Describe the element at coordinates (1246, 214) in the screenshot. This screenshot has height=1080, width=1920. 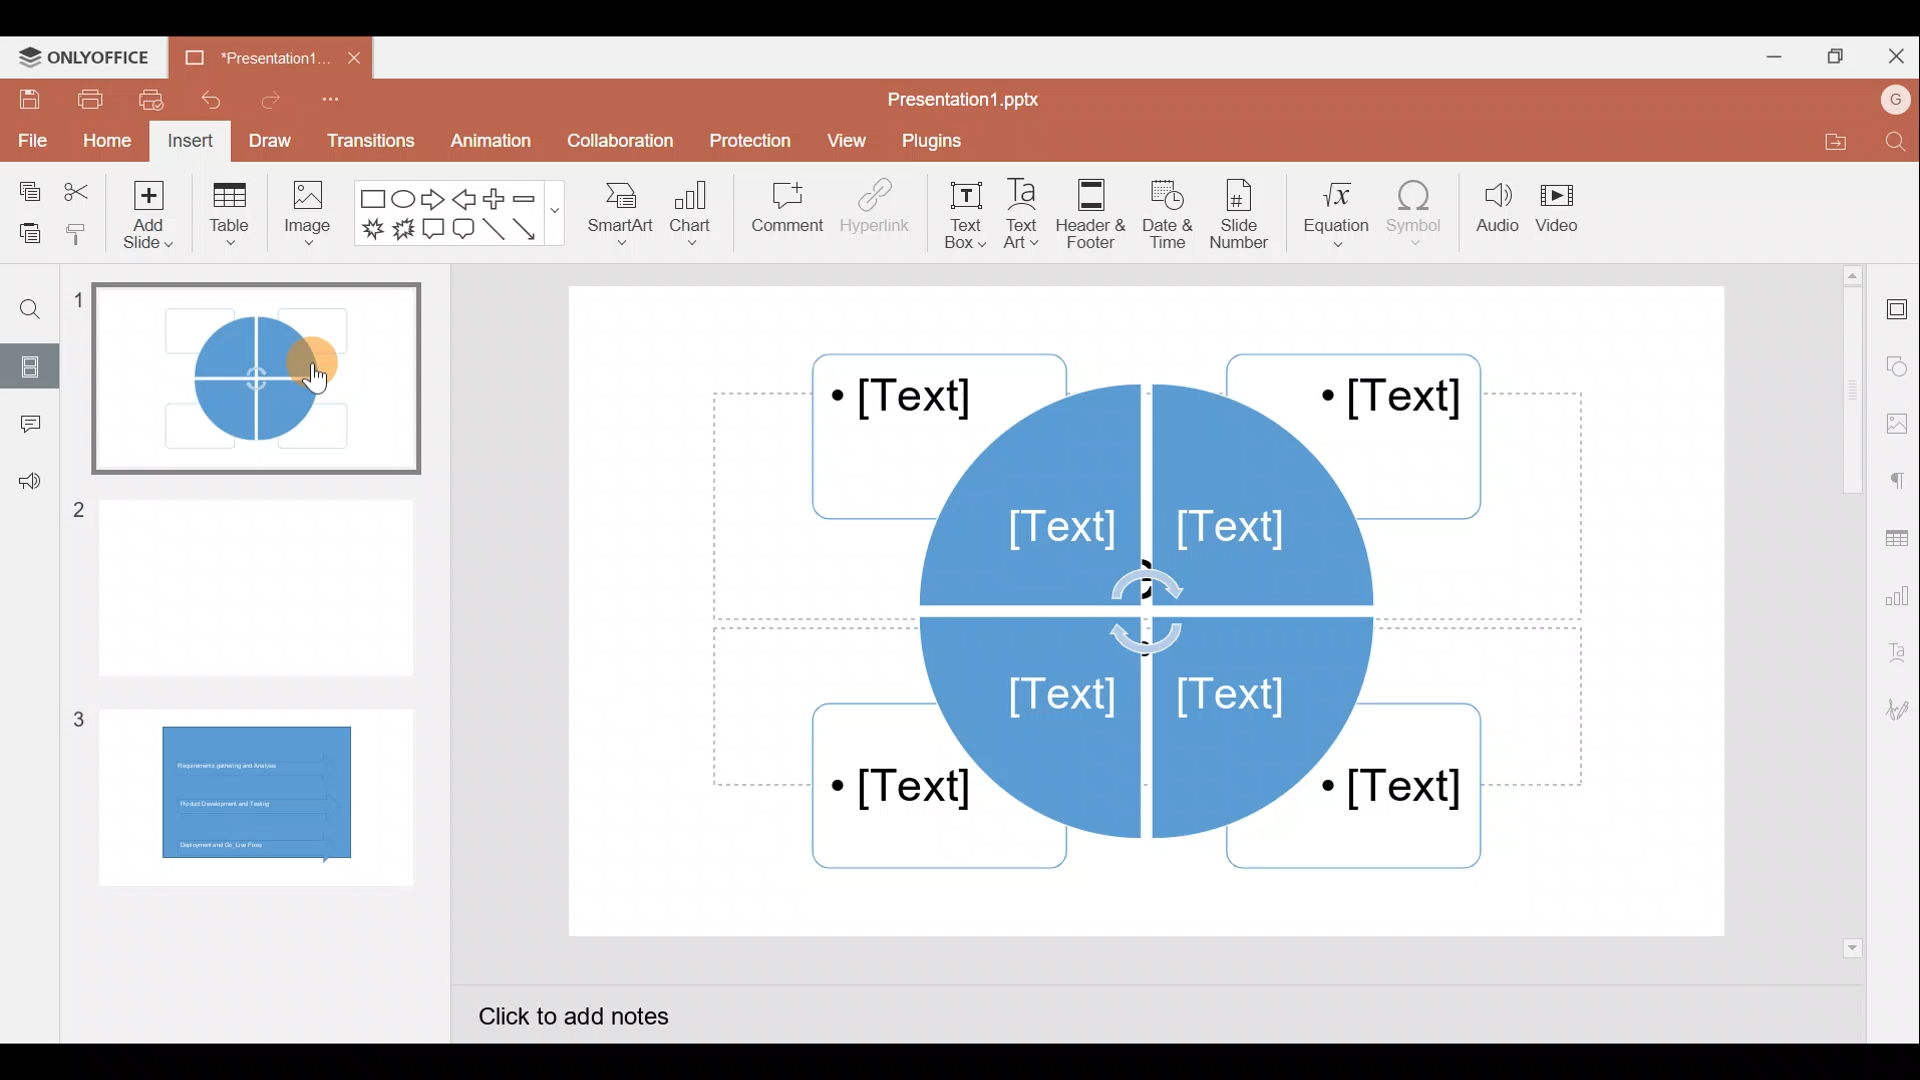
I see `Slide number` at that location.